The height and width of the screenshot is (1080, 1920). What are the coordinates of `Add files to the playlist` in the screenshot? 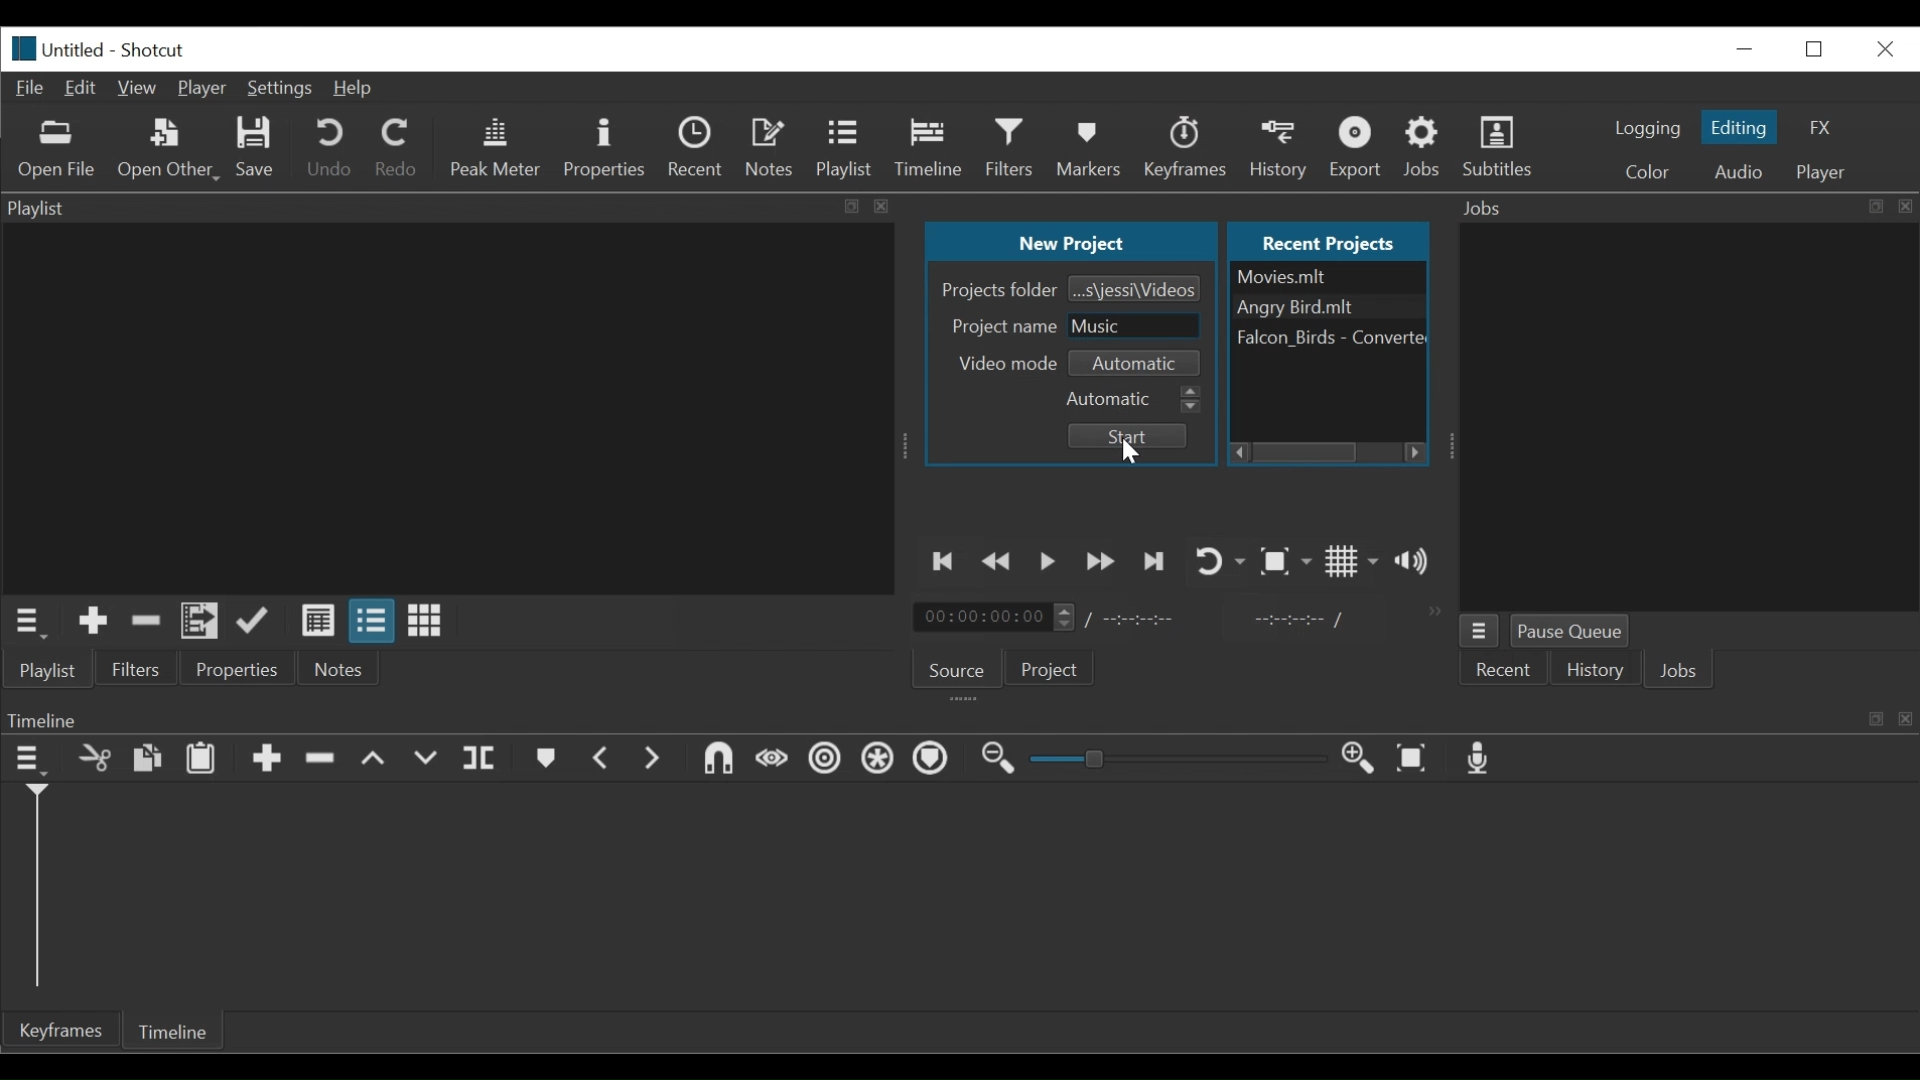 It's located at (200, 622).